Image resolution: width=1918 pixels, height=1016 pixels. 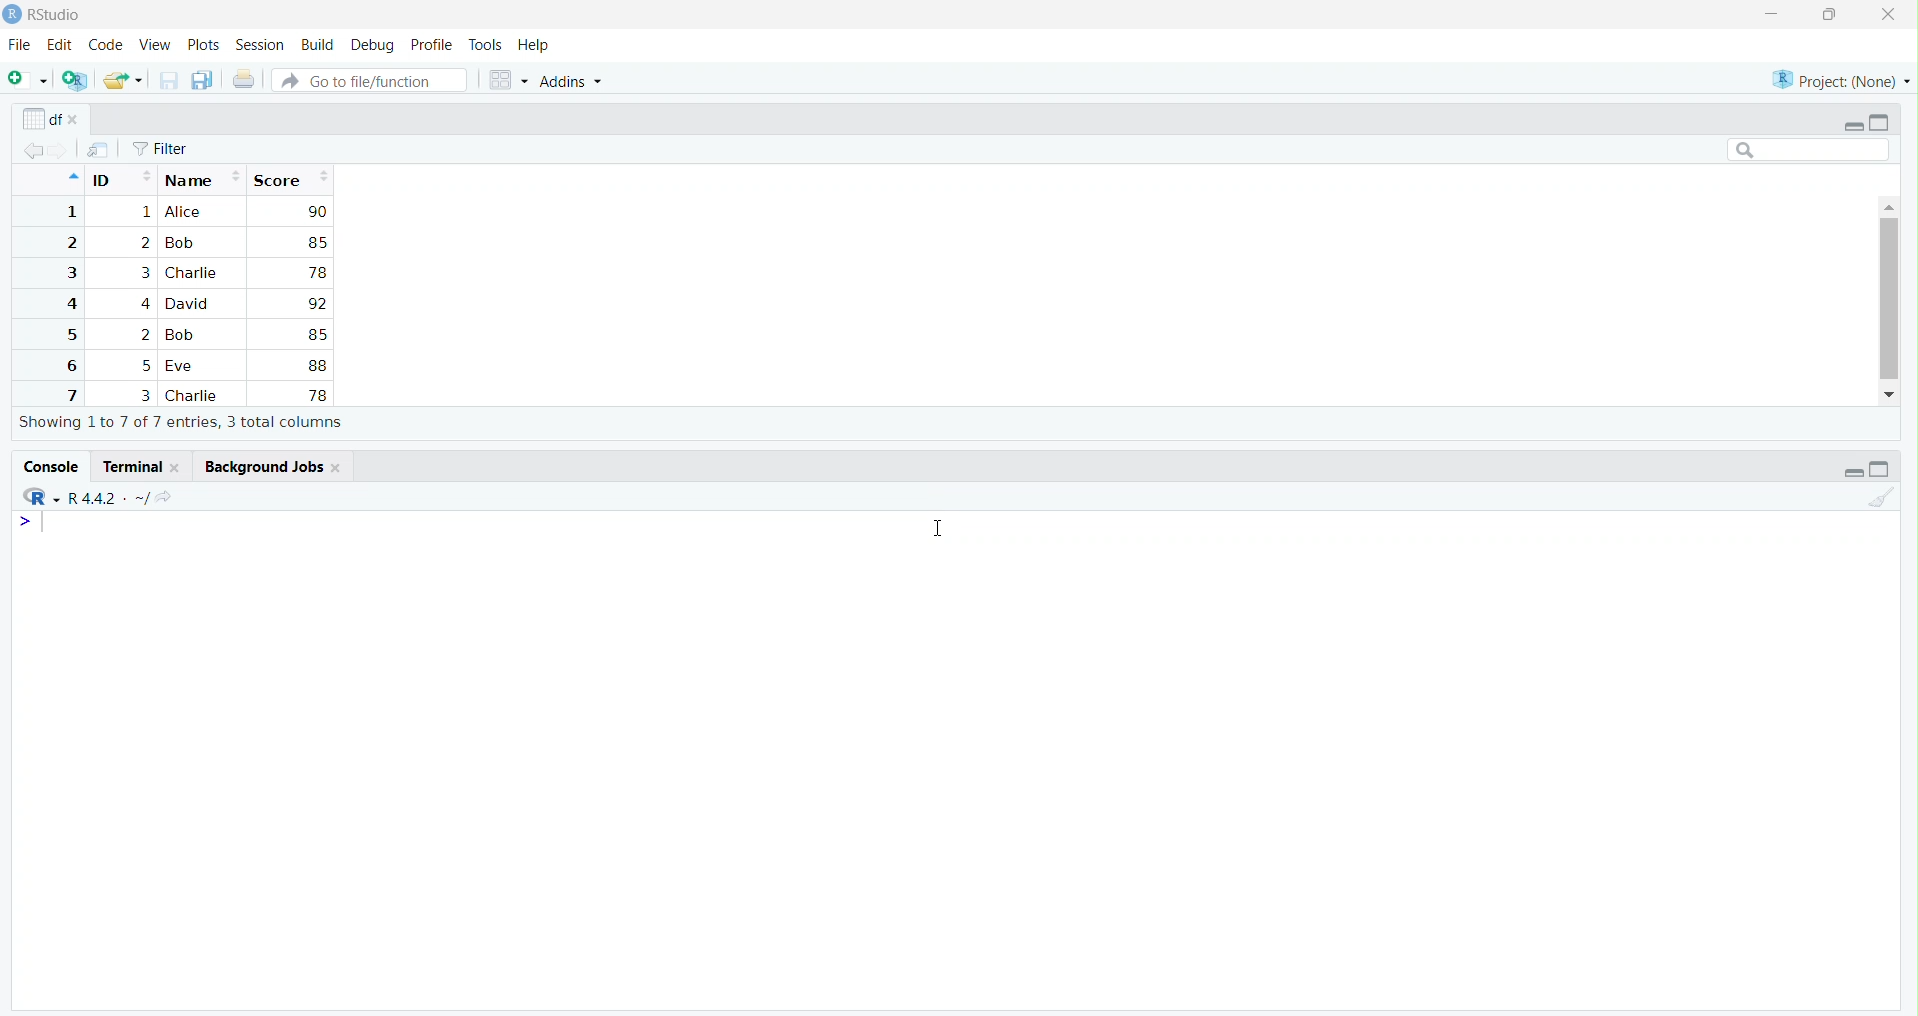 I want to click on Plots, so click(x=204, y=46).